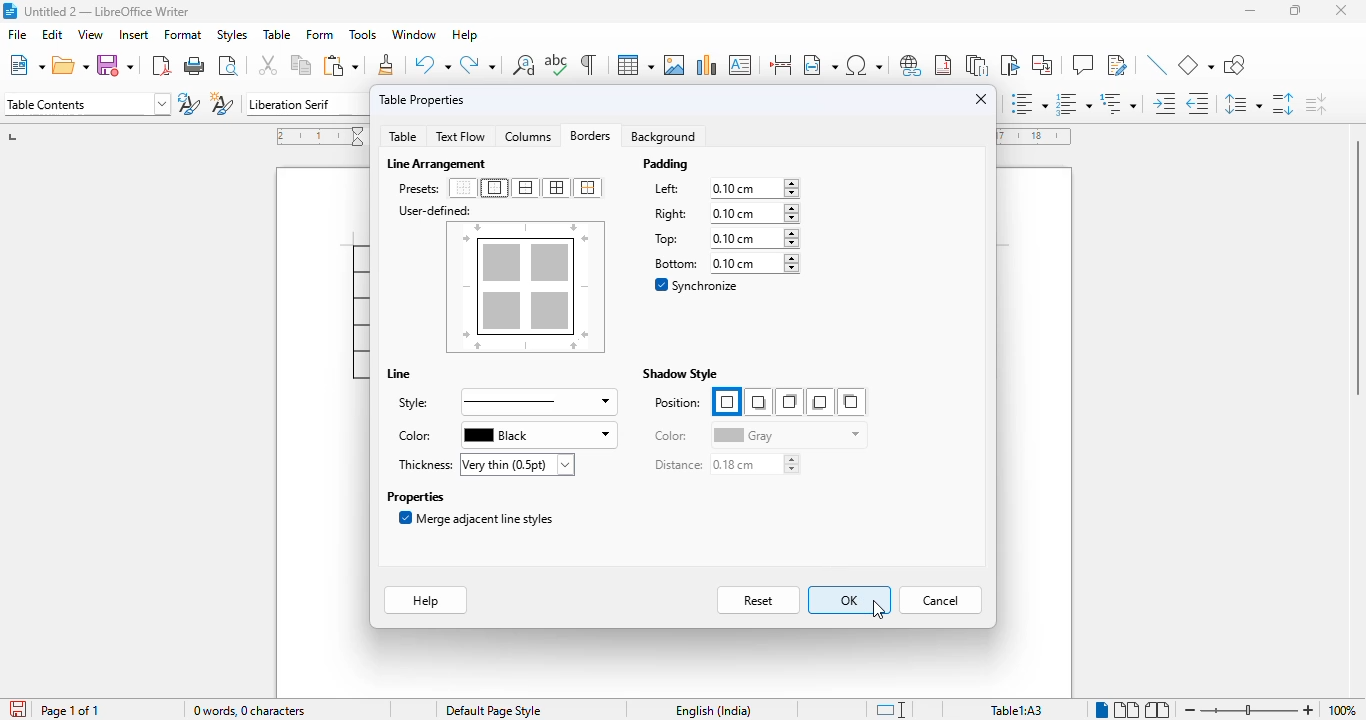 The width and height of the screenshot is (1366, 720). Describe the element at coordinates (1297, 10) in the screenshot. I see `maximize` at that location.